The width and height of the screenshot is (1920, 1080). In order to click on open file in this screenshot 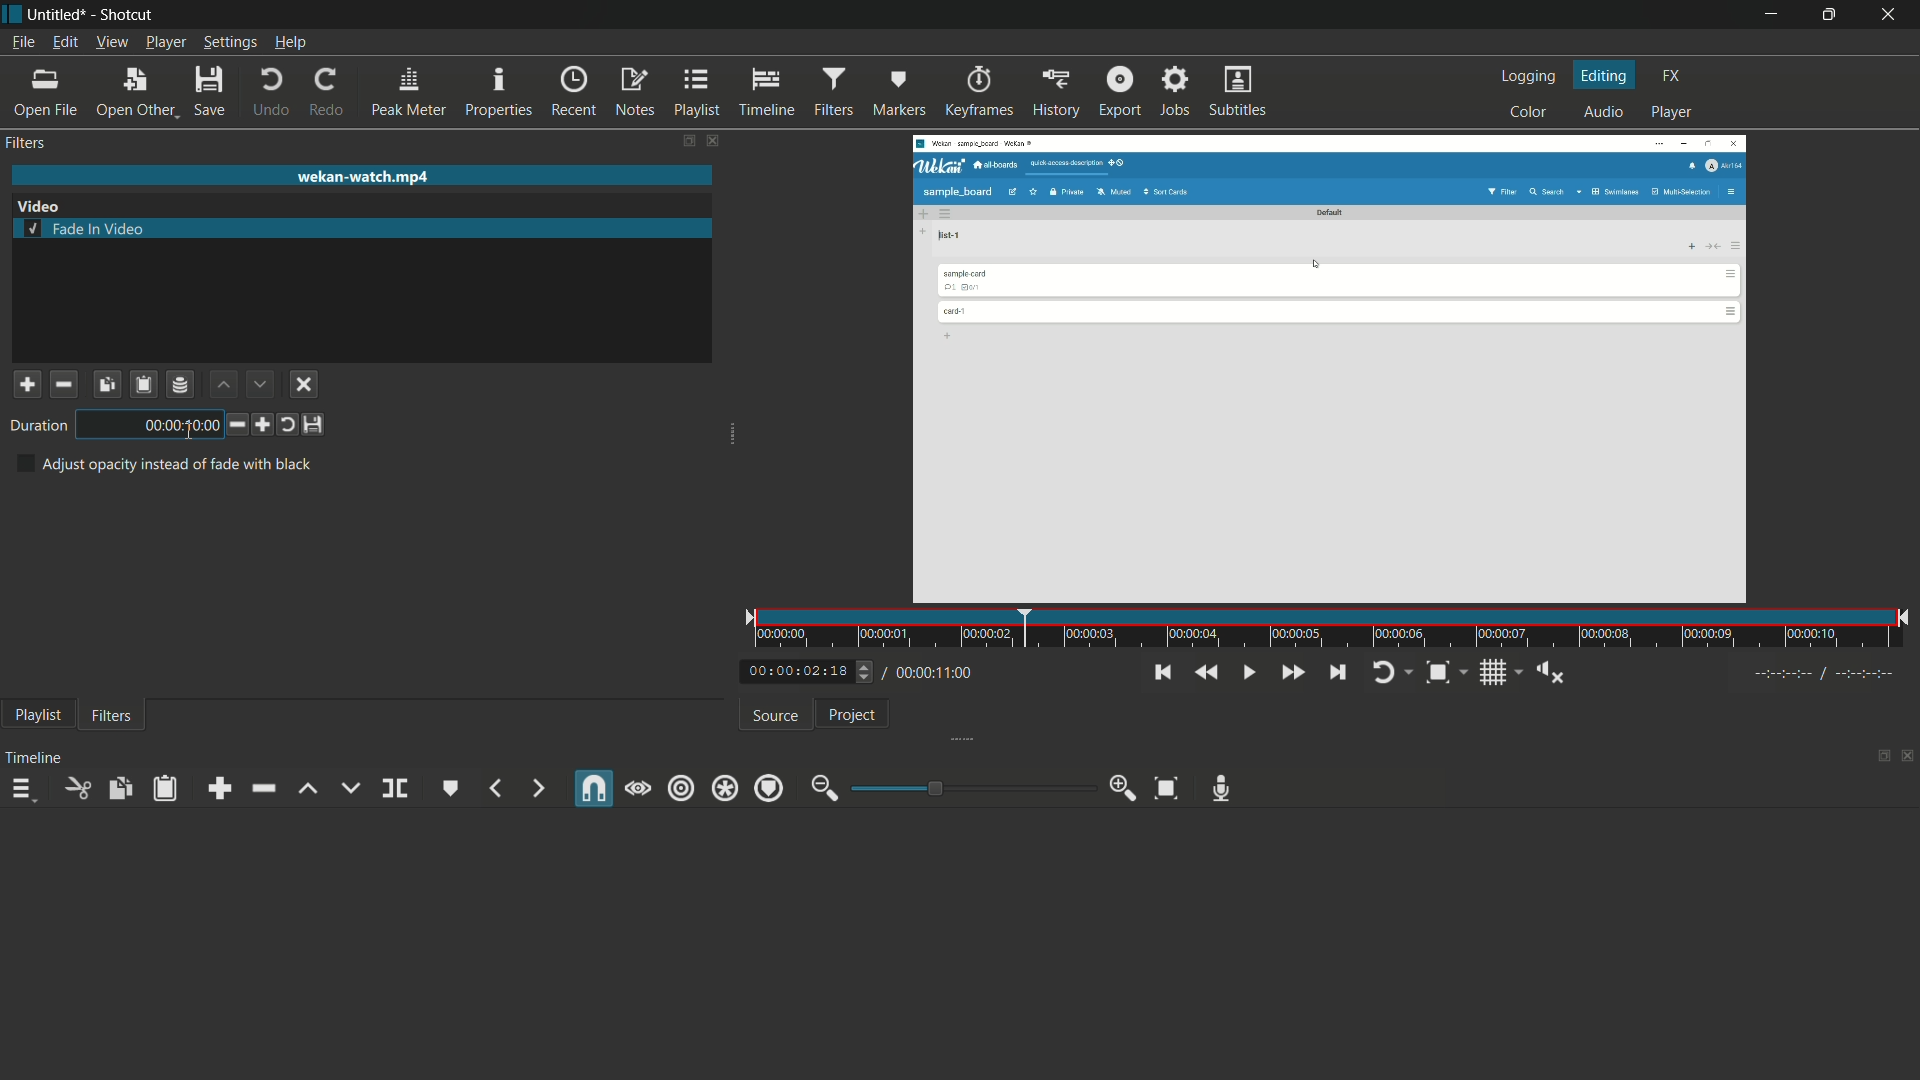, I will do `click(43, 93)`.